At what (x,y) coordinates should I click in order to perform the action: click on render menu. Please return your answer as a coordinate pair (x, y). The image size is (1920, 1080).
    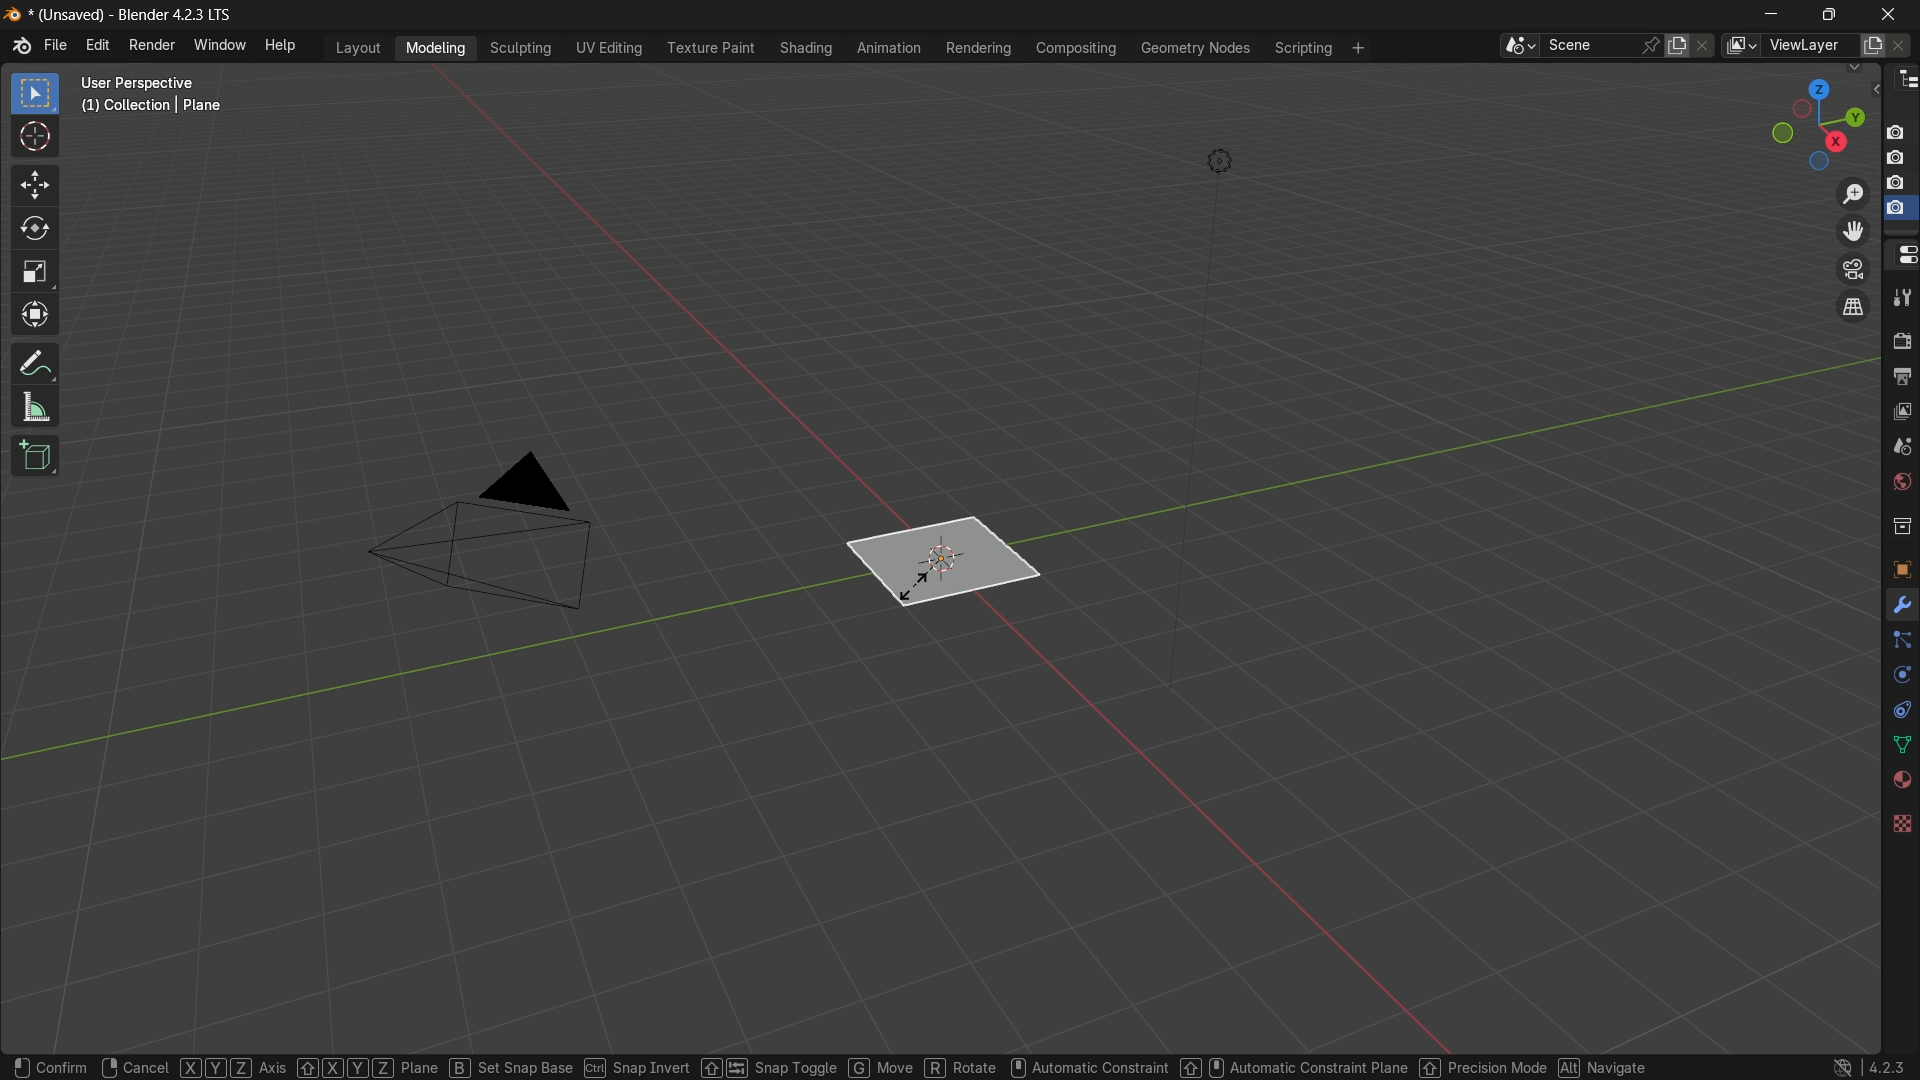
    Looking at the image, I should click on (154, 47).